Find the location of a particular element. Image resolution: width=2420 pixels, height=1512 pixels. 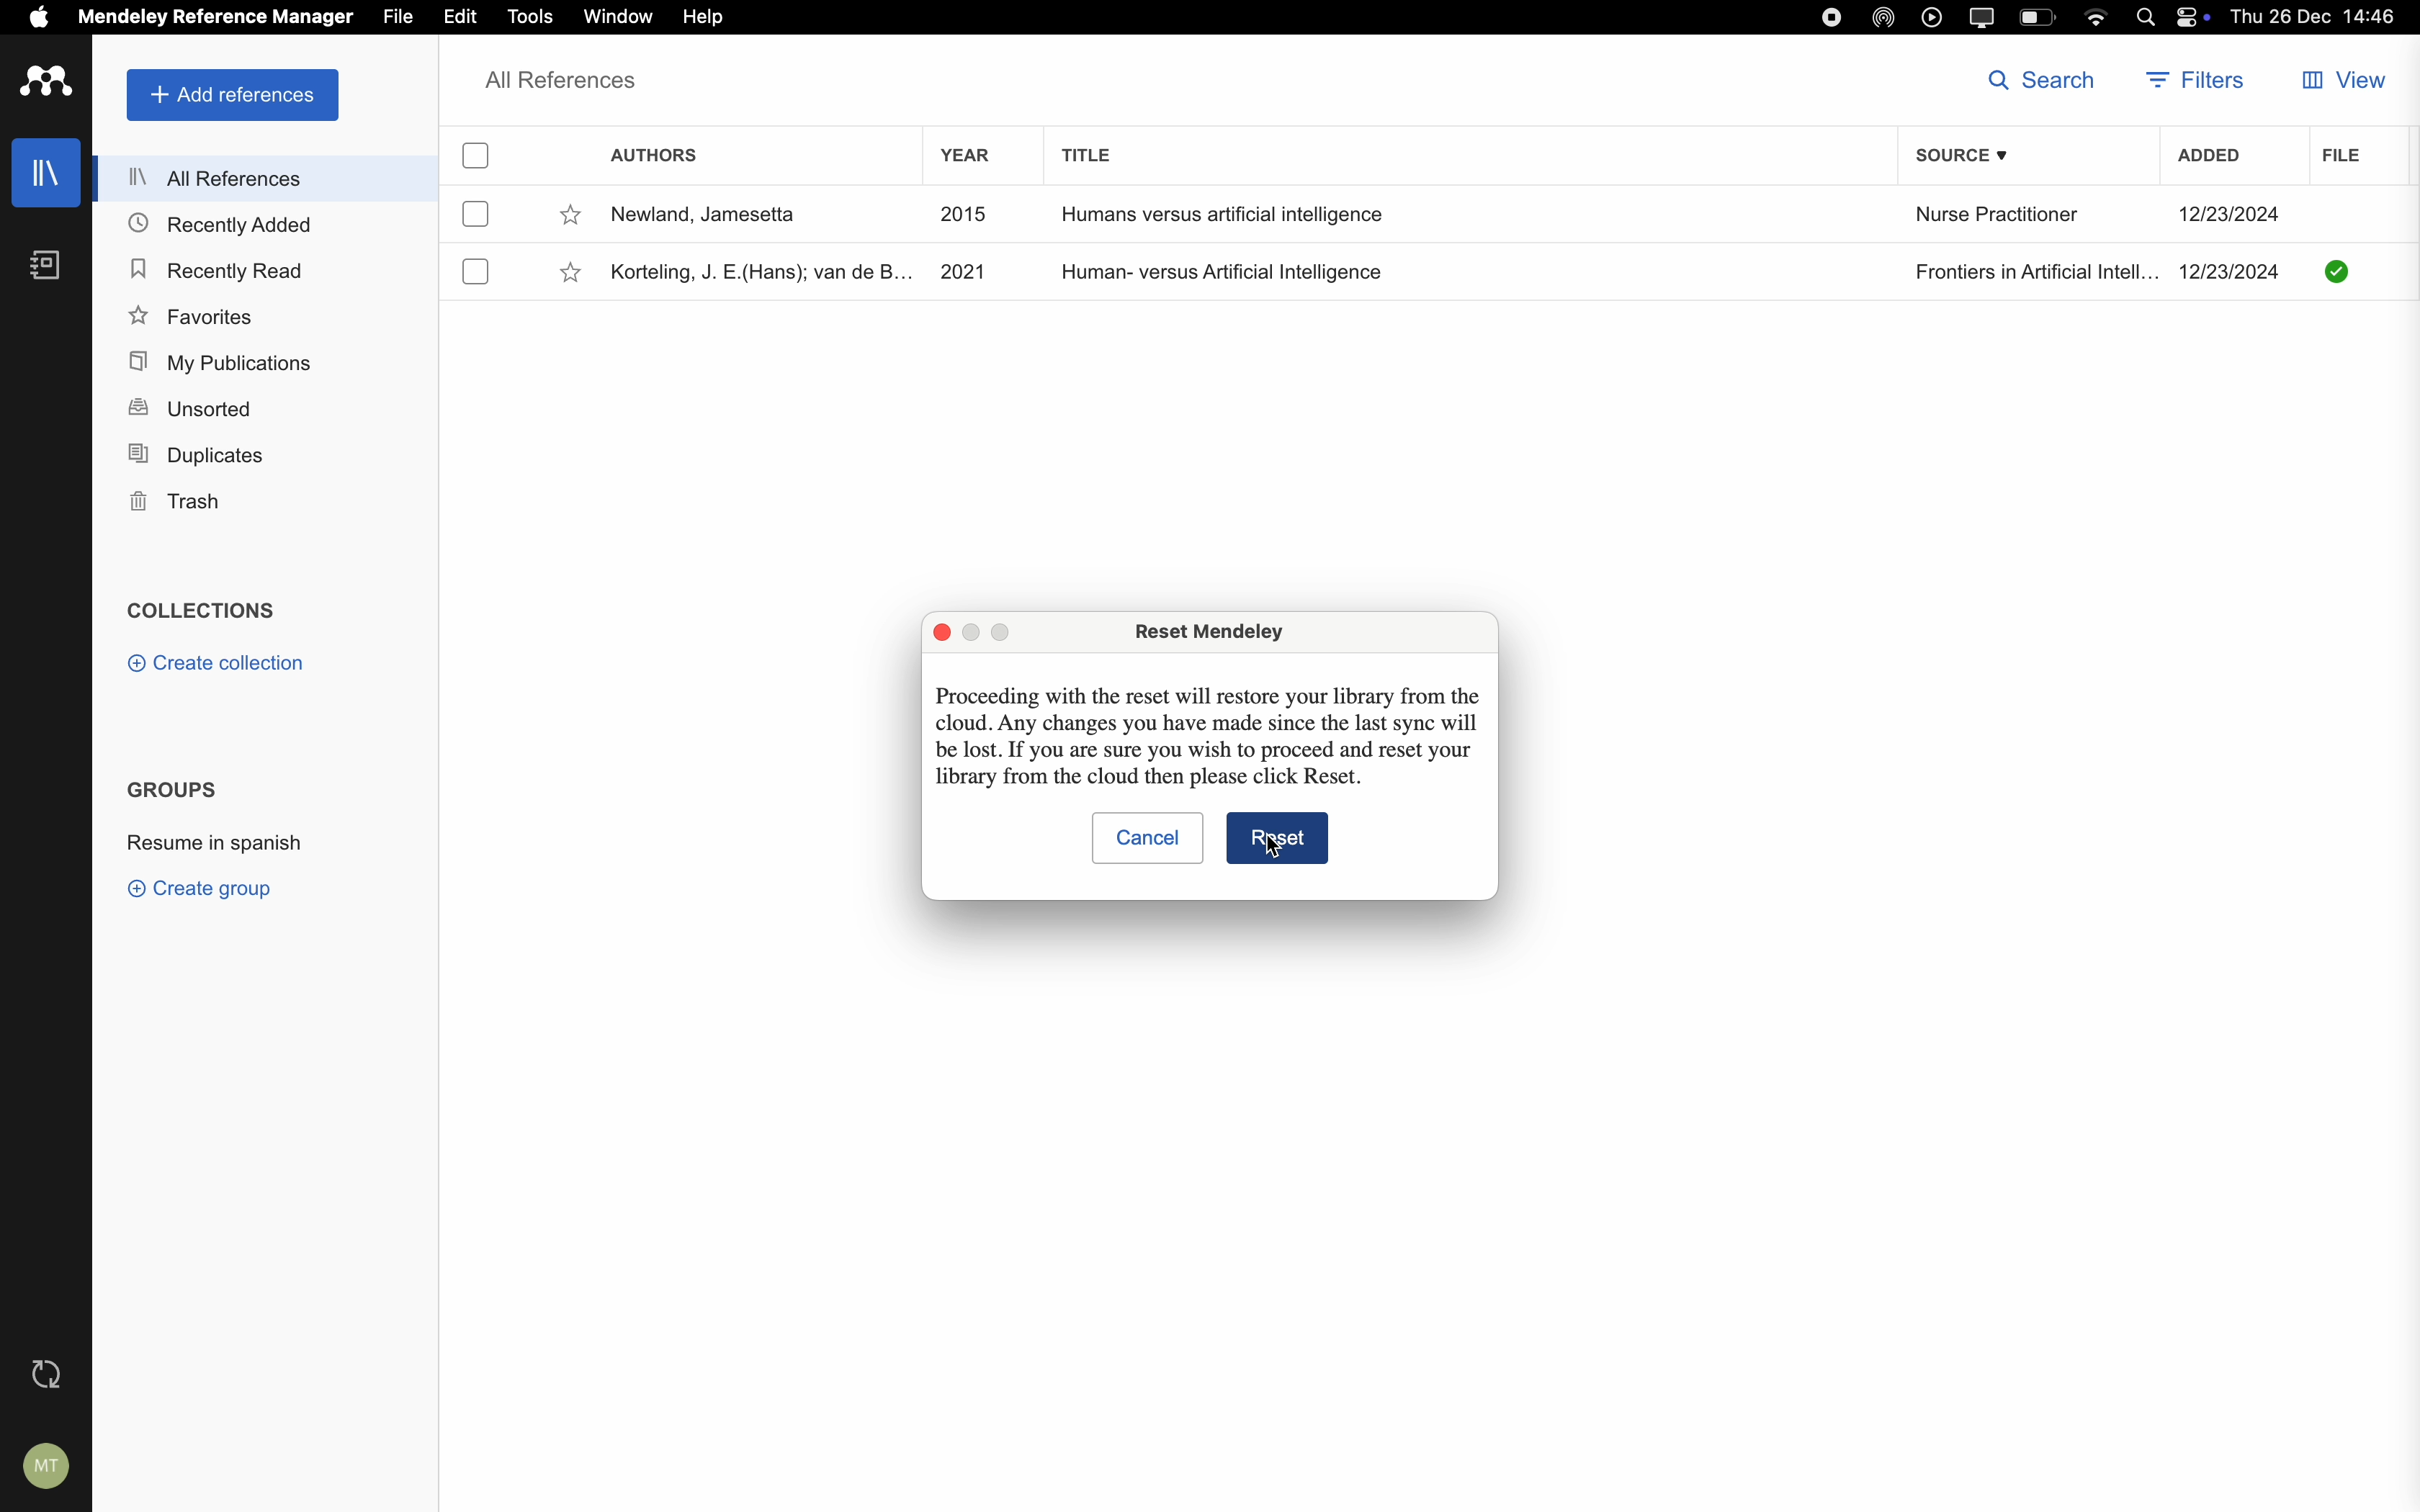

airdrop is located at coordinates (1883, 16).